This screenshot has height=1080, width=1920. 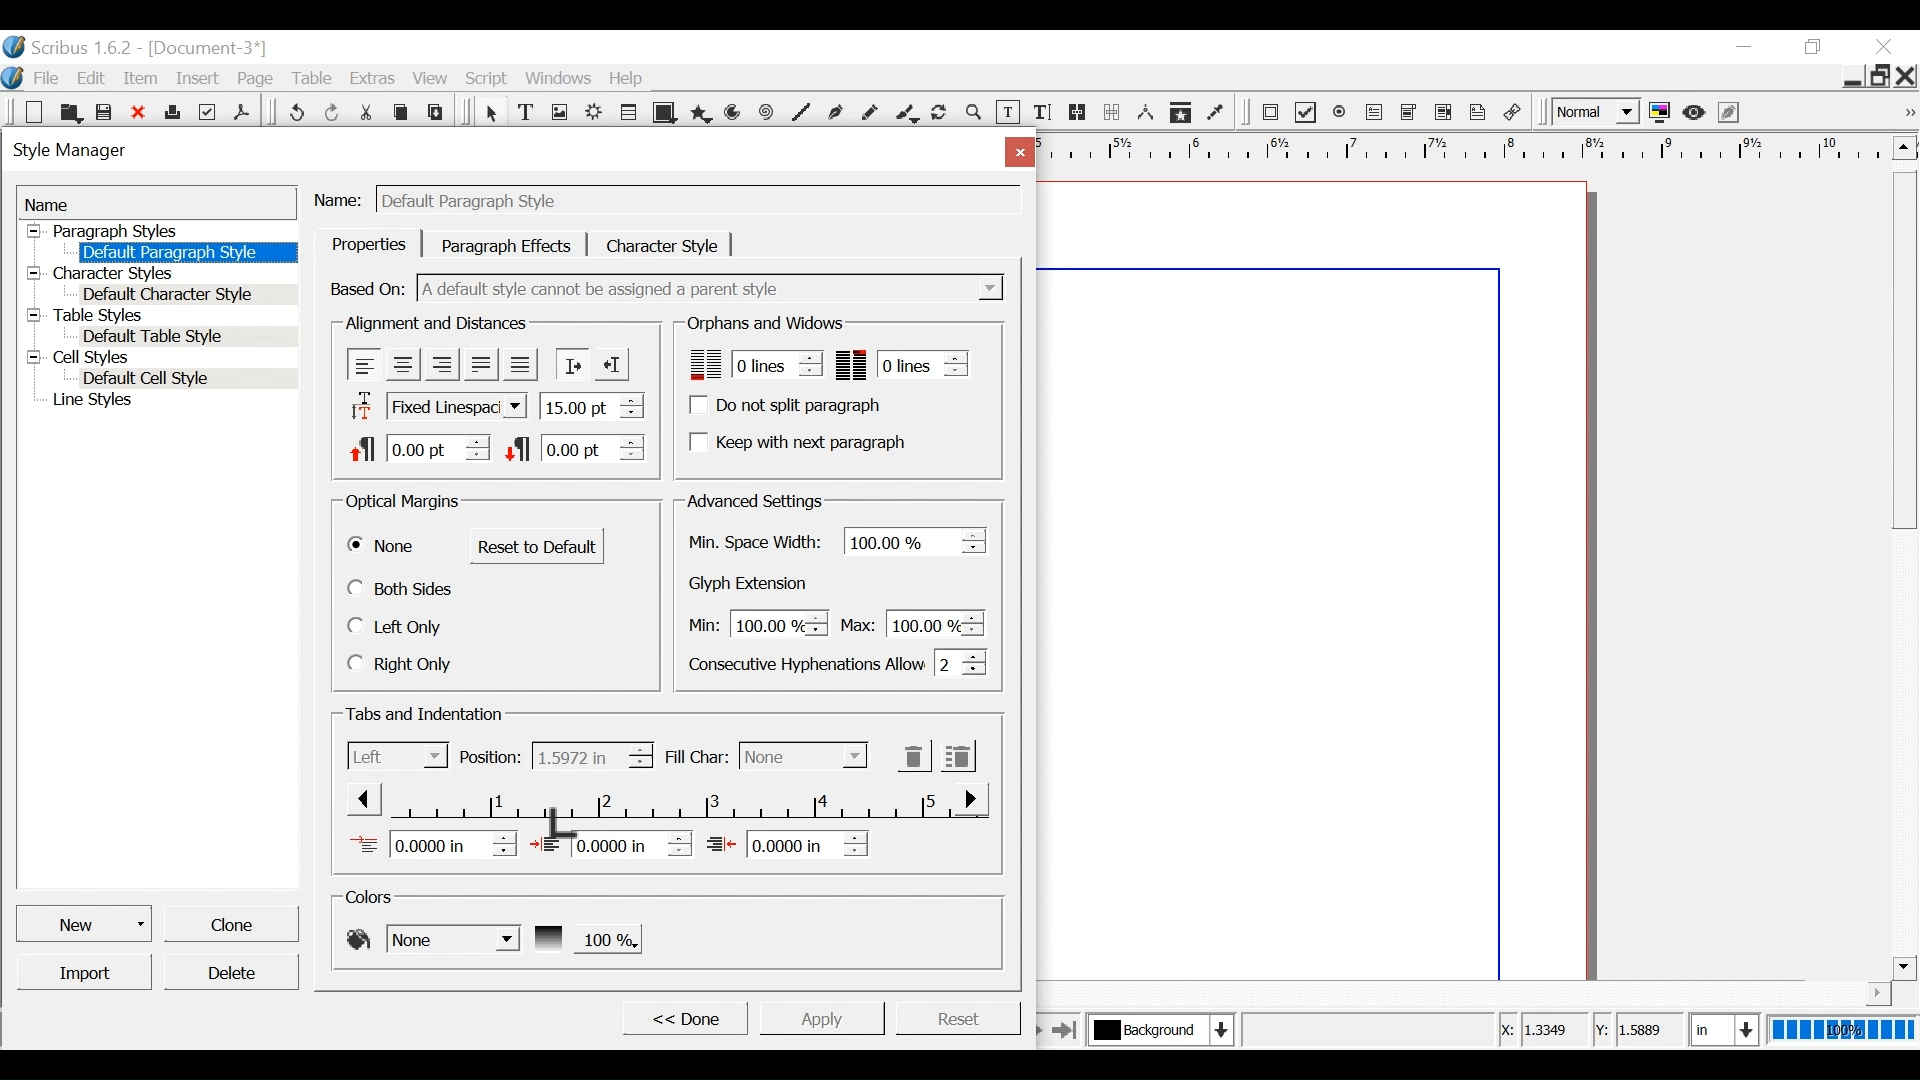 I want to click on Align Justified, so click(x=479, y=364).